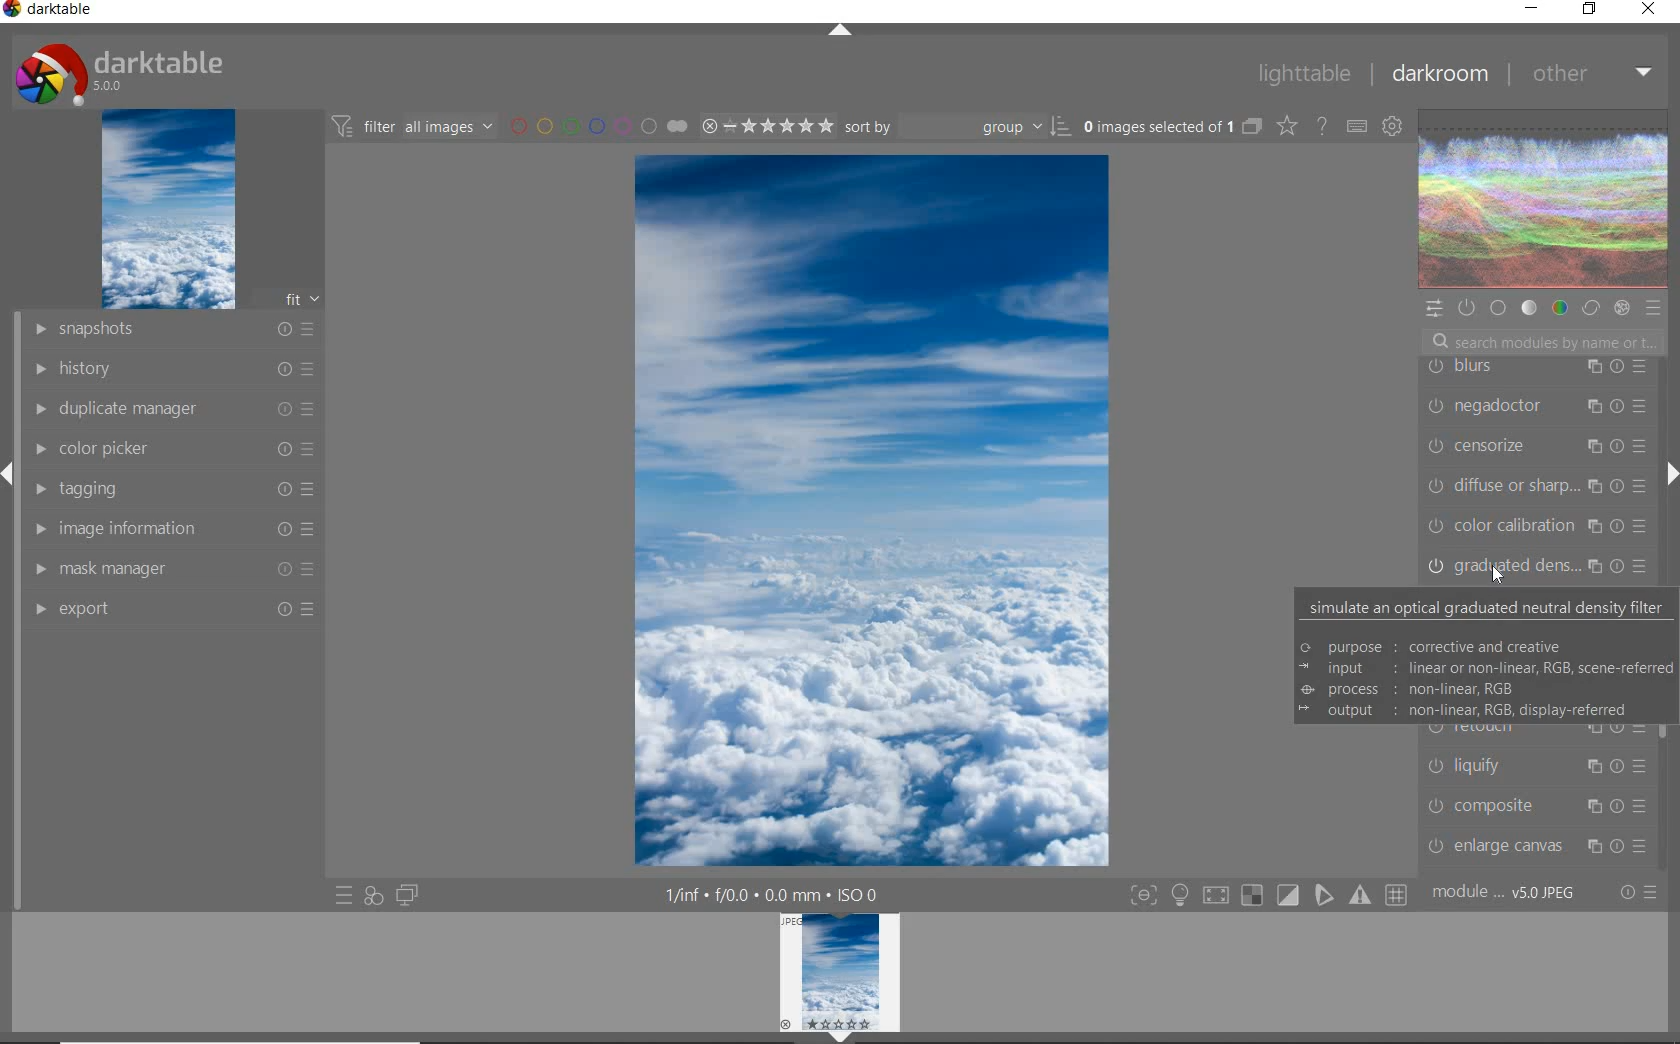 Image resolution: width=1680 pixels, height=1044 pixels. I want to click on DUPLICATE MANAGER, so click(171, 409).